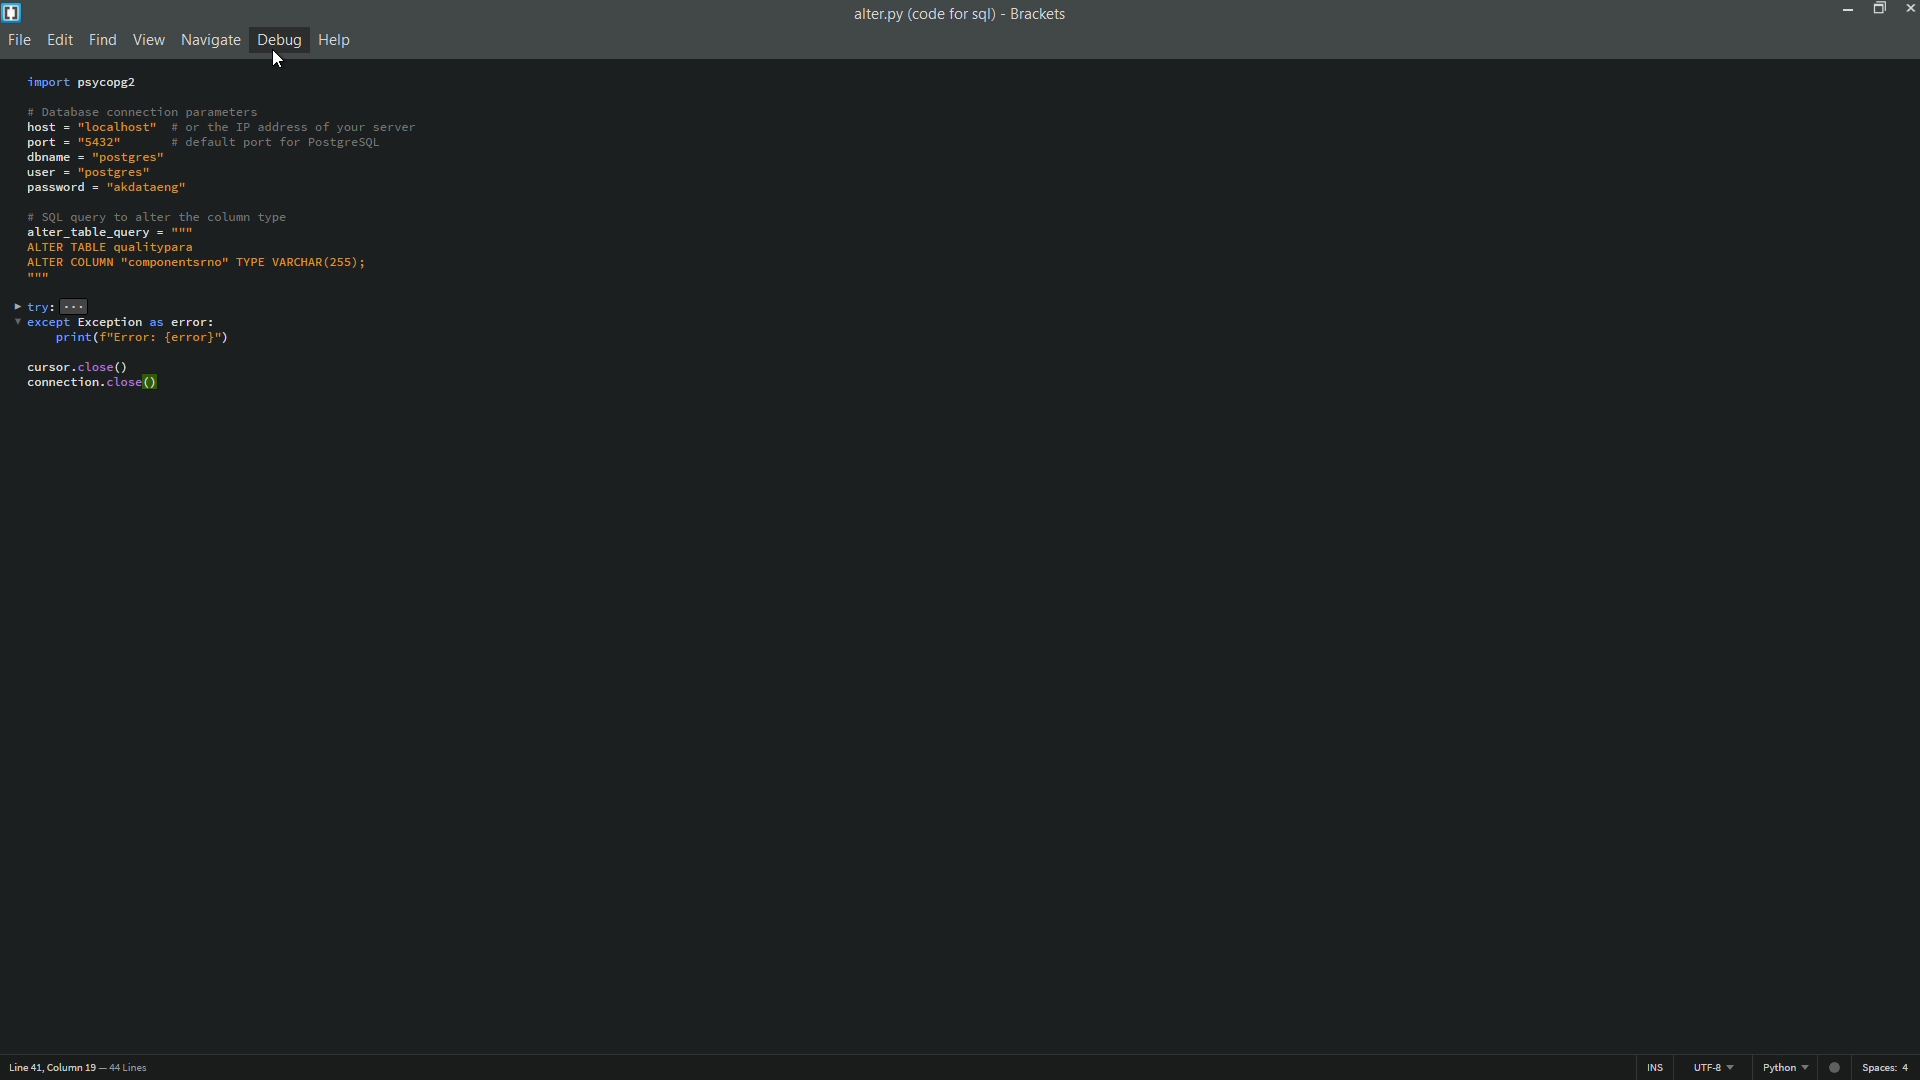 This screenshot has width=1920, height=1080. I want to click on close app, so click(1908, 11).